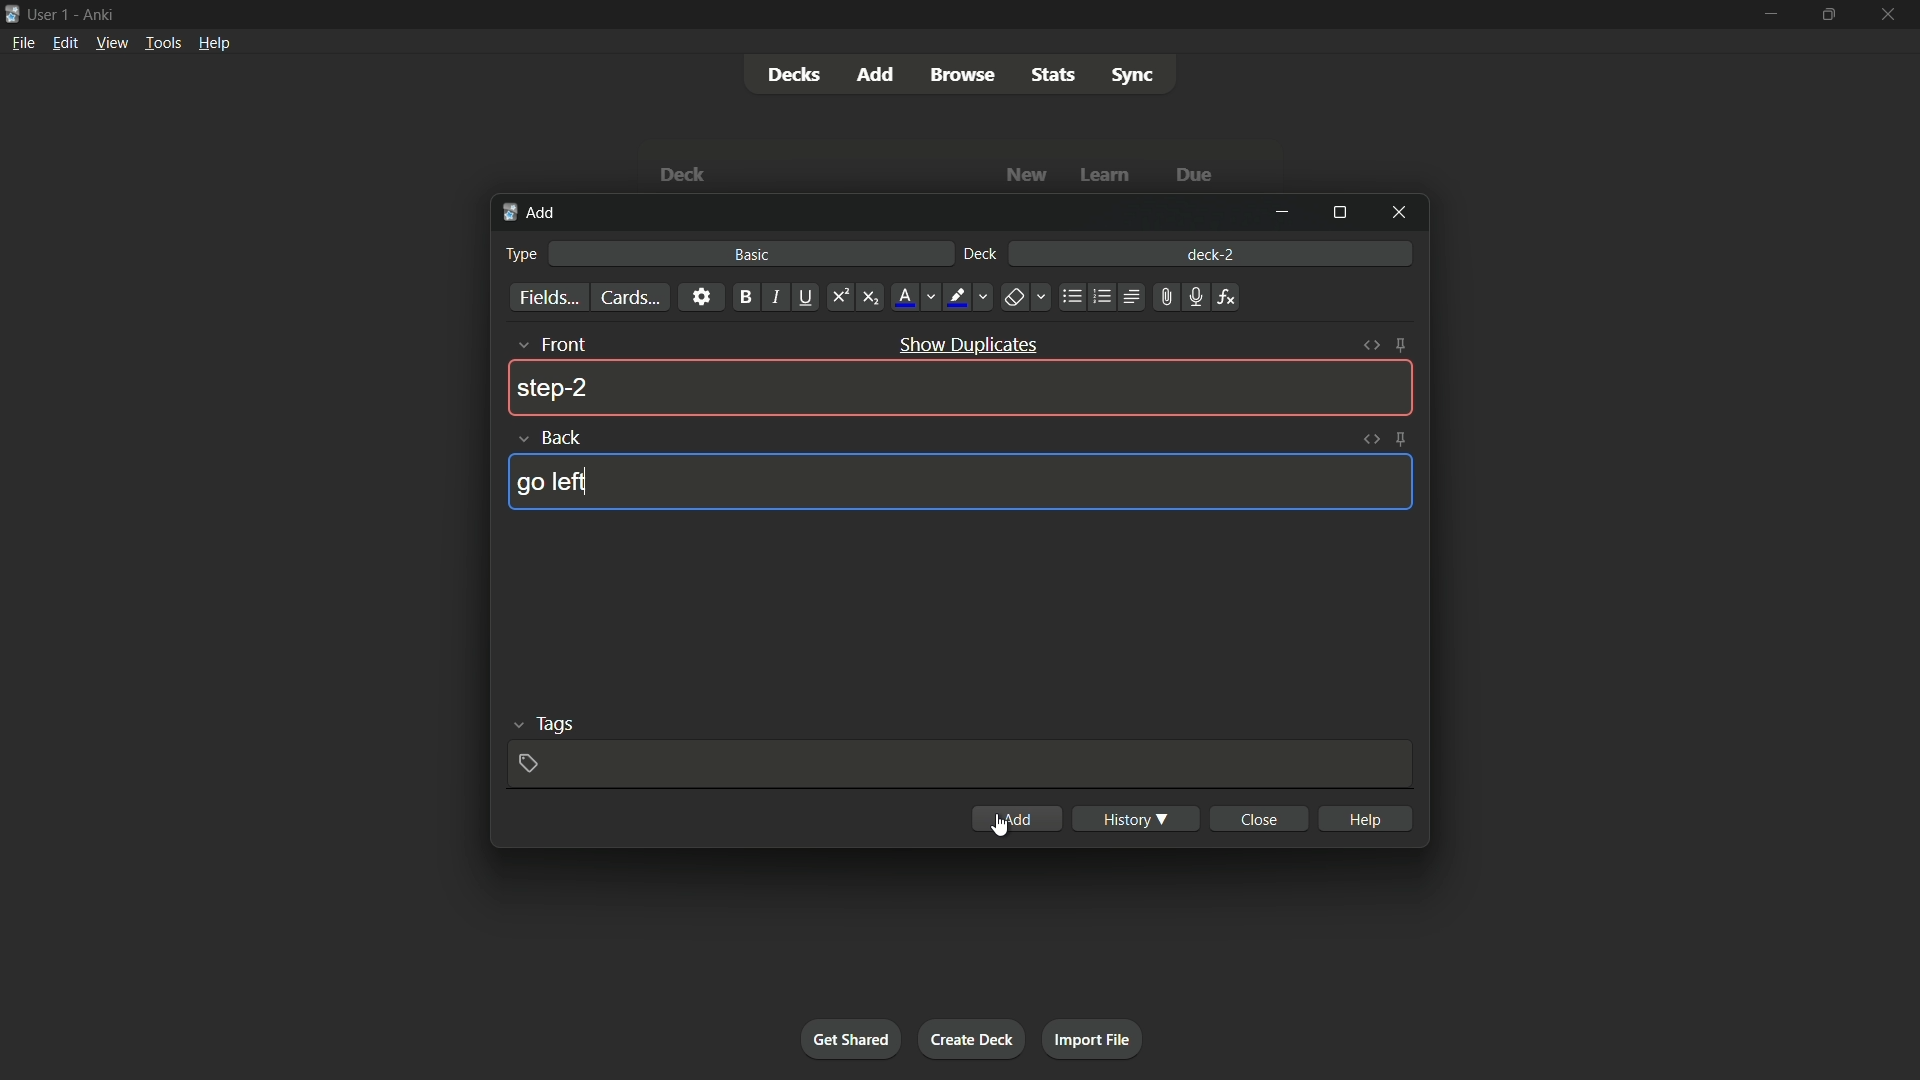 This screenshot has width=1920, height=1080. What do you see at coordinates (1194, 297) in the screenshot?
I see `record audio` at bounding box center [1194, 297].